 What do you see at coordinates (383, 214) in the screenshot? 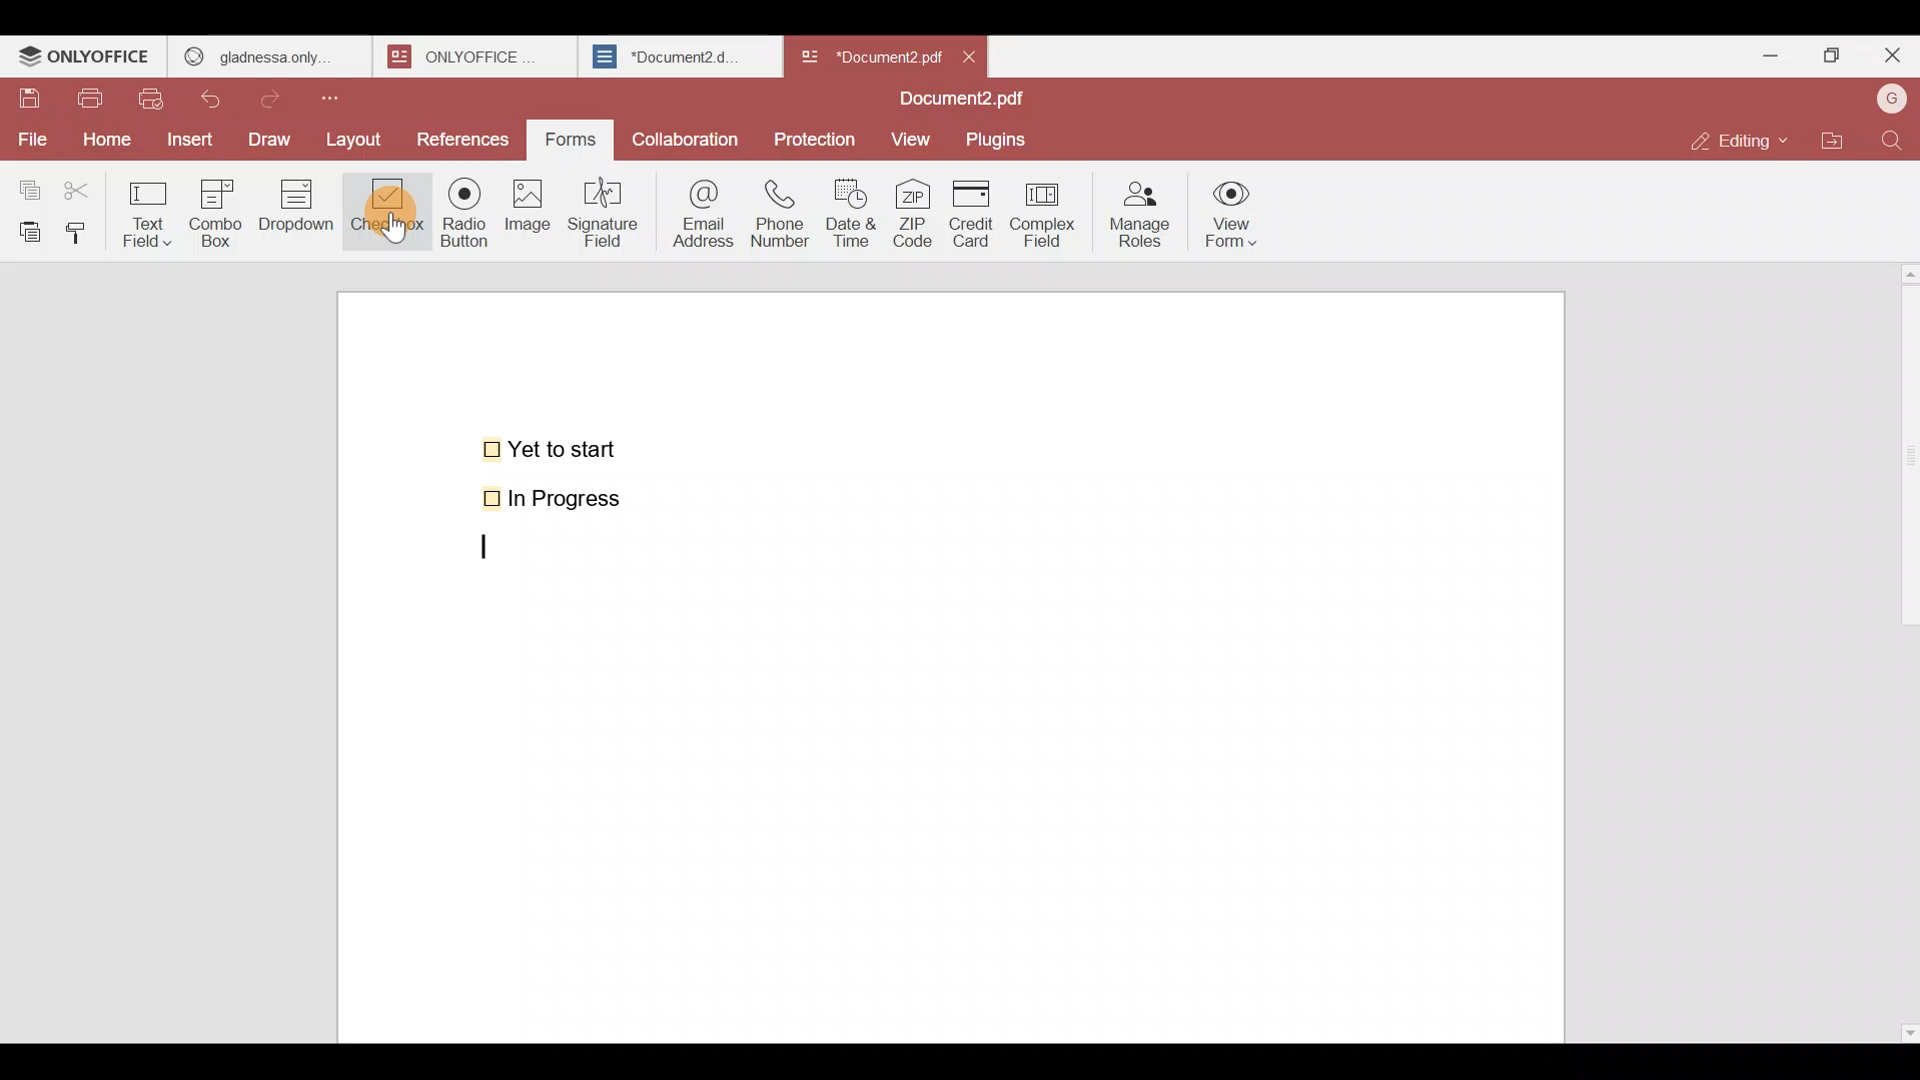
I see `Checkbox` at bounding box center [383, 214].